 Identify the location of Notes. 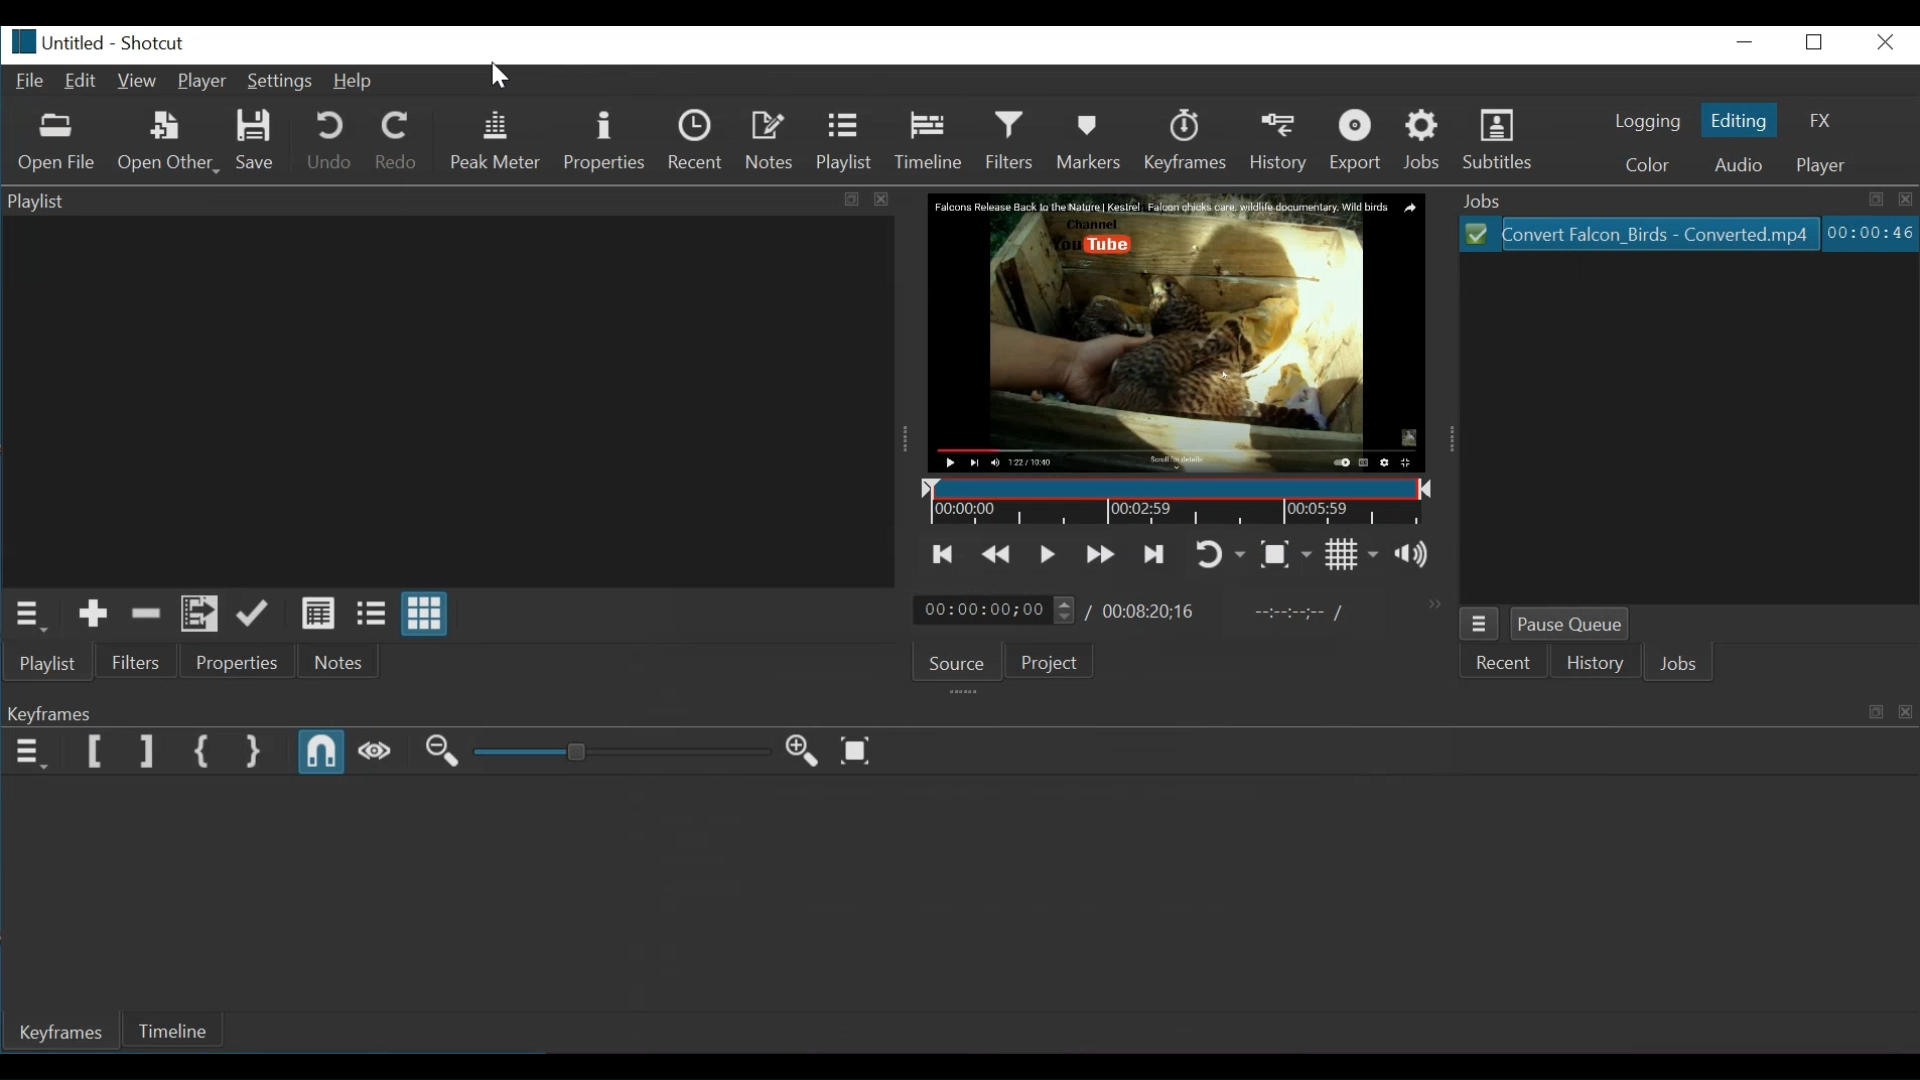
(770, 140).